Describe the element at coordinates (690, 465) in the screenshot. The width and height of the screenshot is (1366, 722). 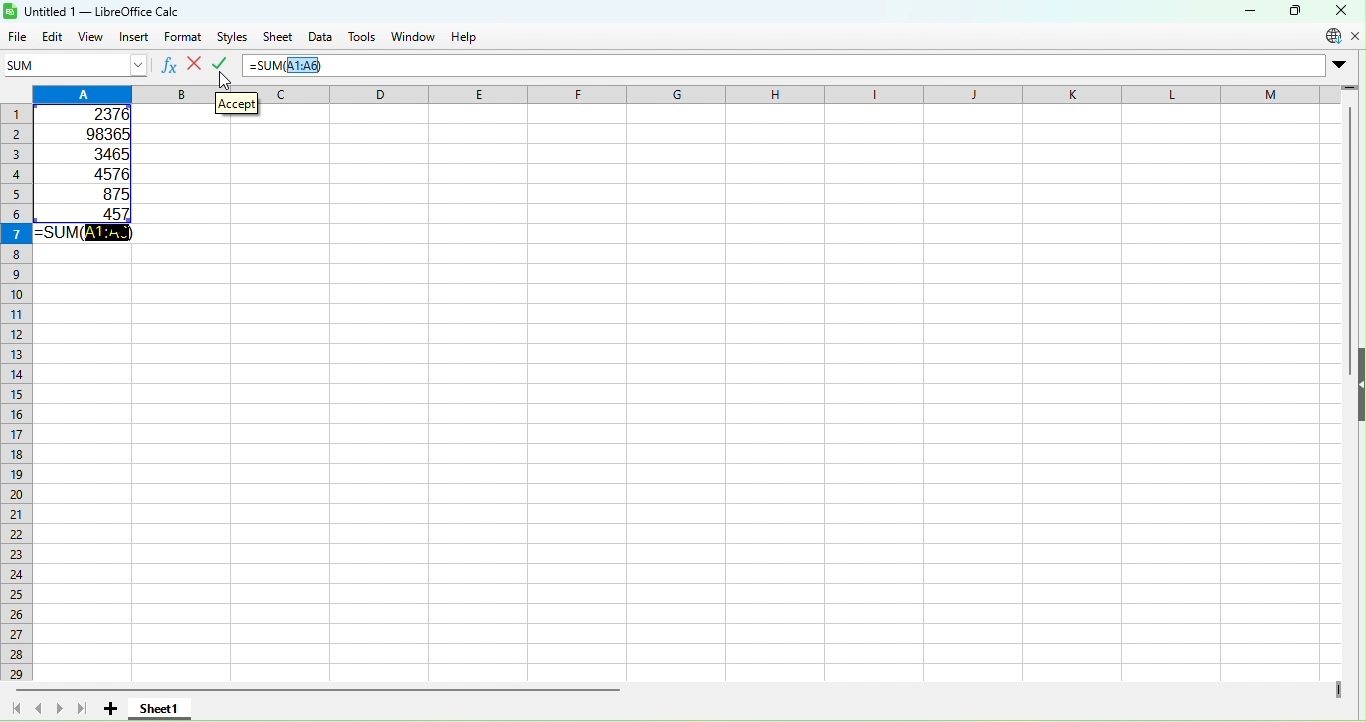
I see `Cells` at that location.